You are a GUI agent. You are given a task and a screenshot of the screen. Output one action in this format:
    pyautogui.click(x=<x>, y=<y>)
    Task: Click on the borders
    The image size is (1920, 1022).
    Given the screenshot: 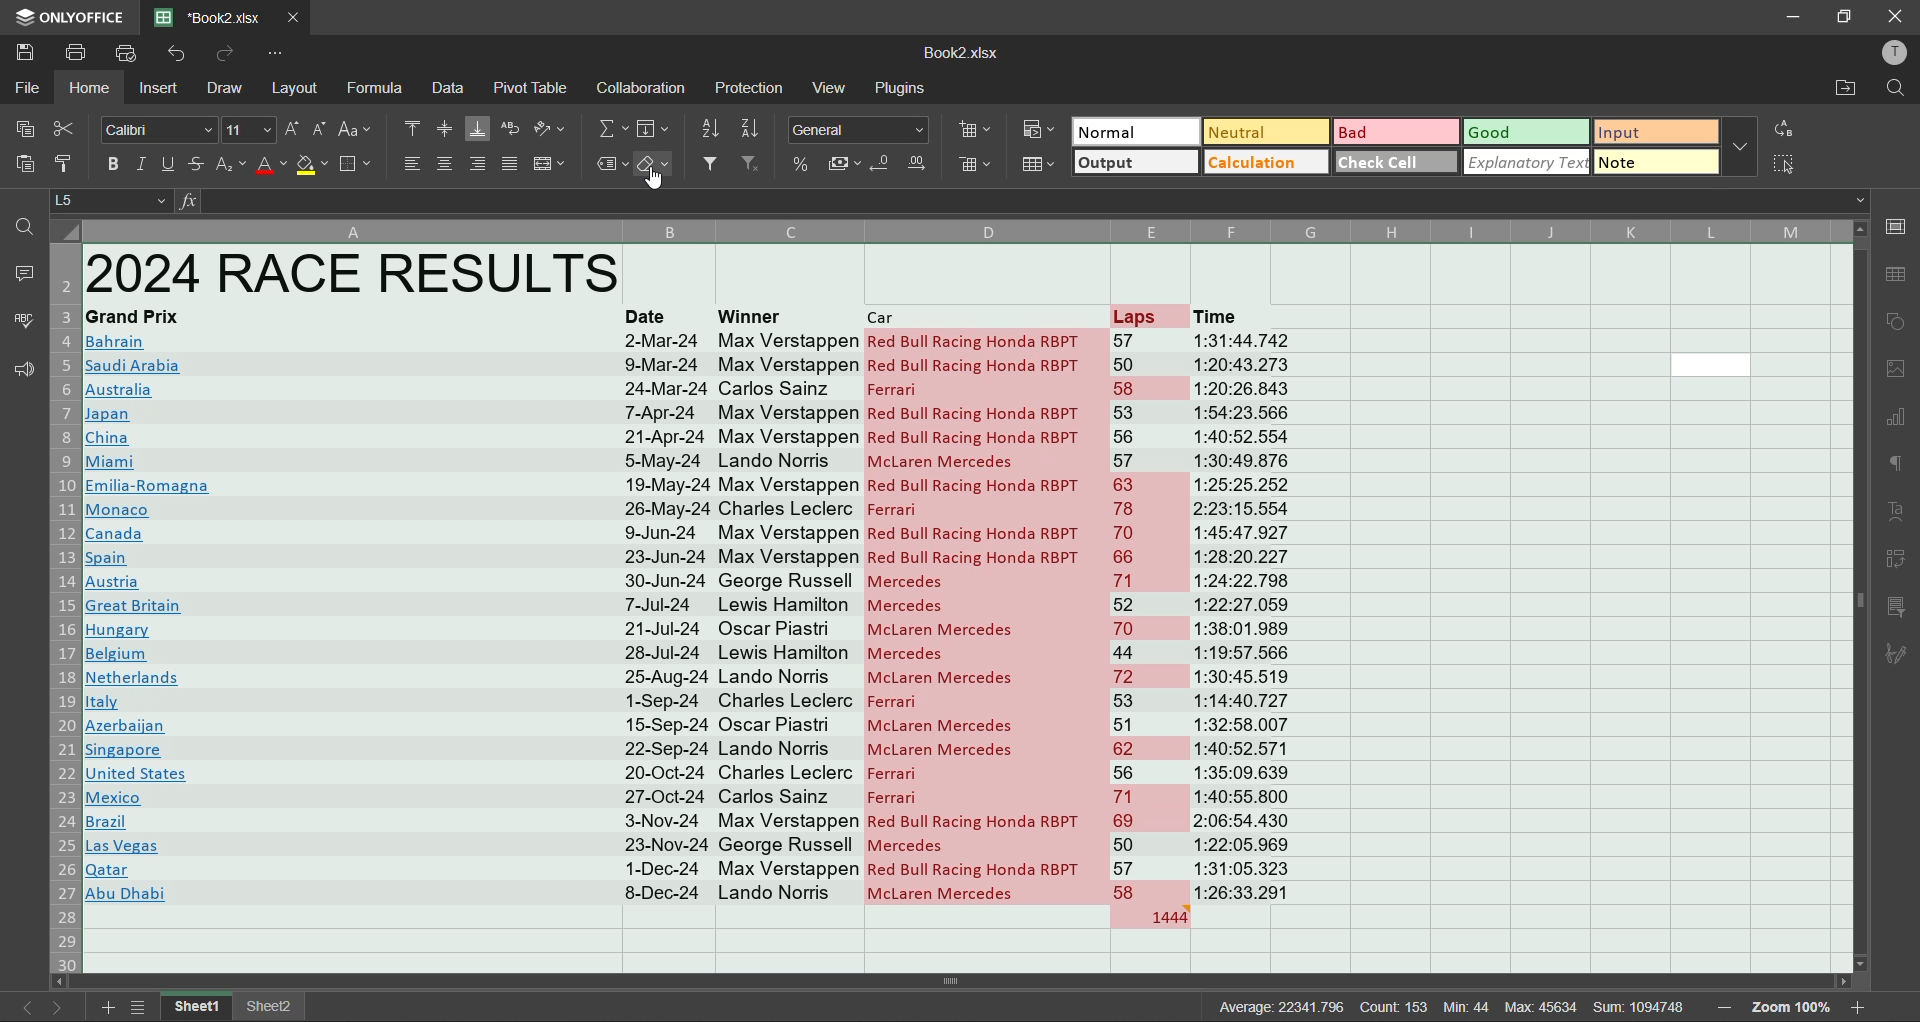 What is the action you would take?
    pyautogui.click(x=356, y=164)
    